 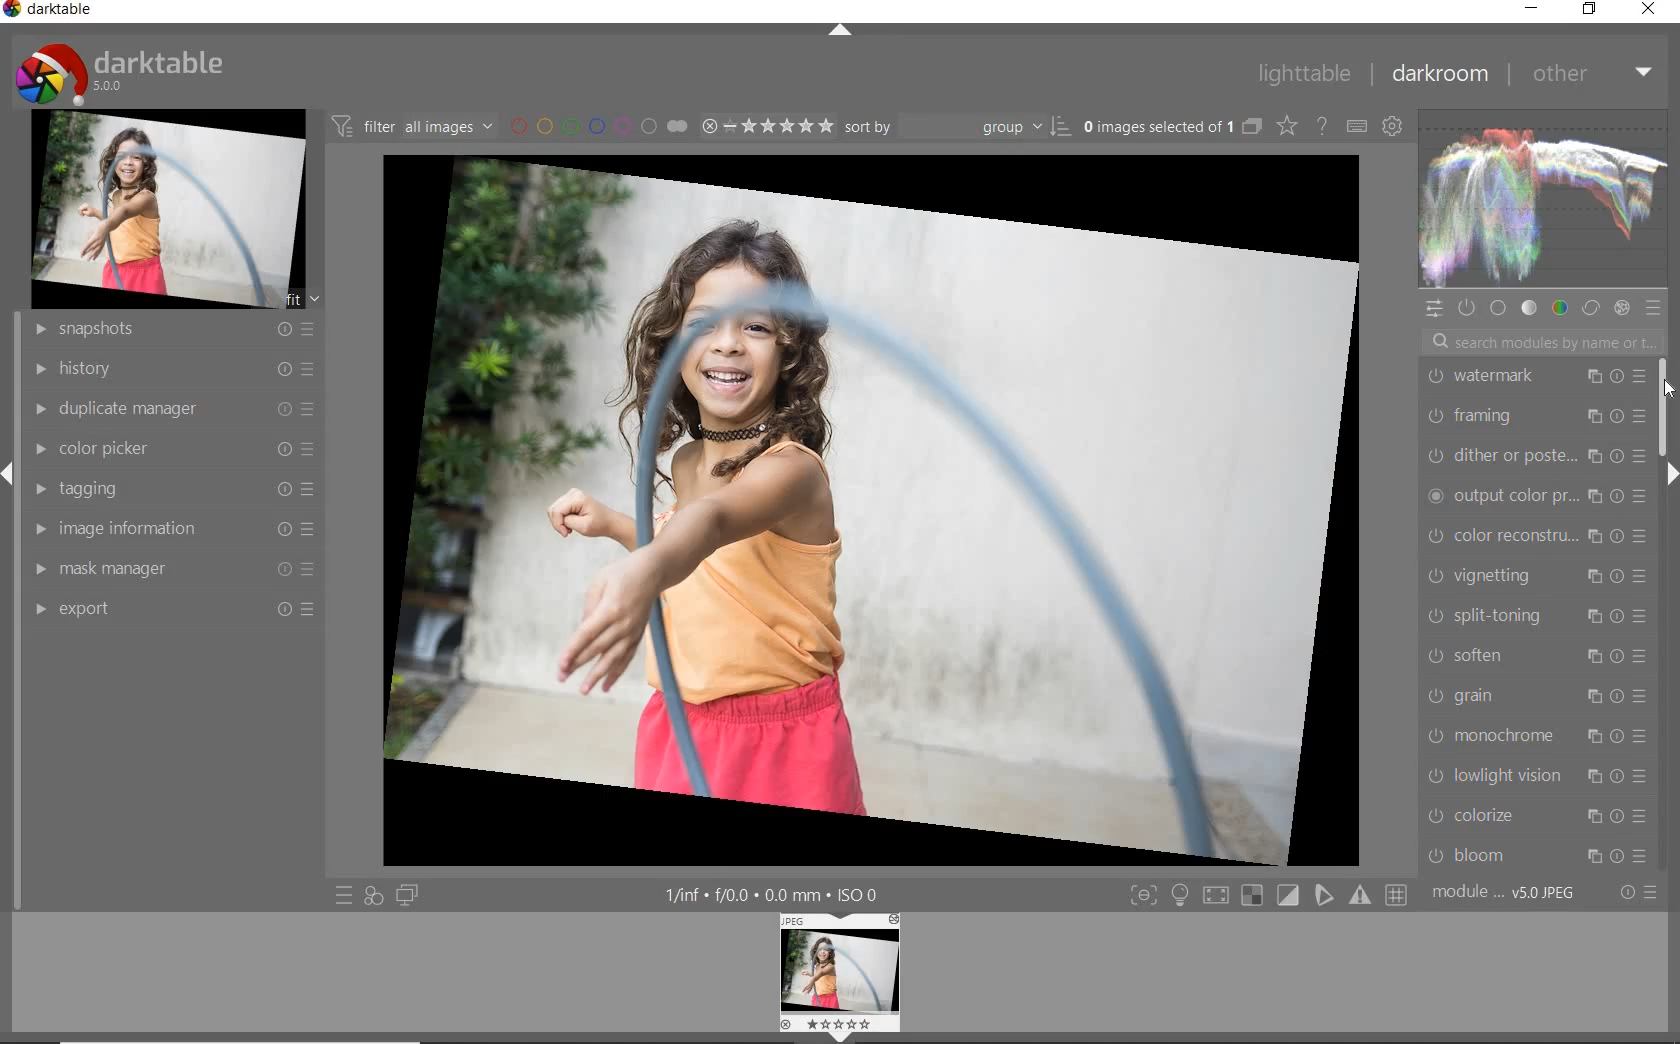 I want to click on restore, so click(x=1592, y=9).